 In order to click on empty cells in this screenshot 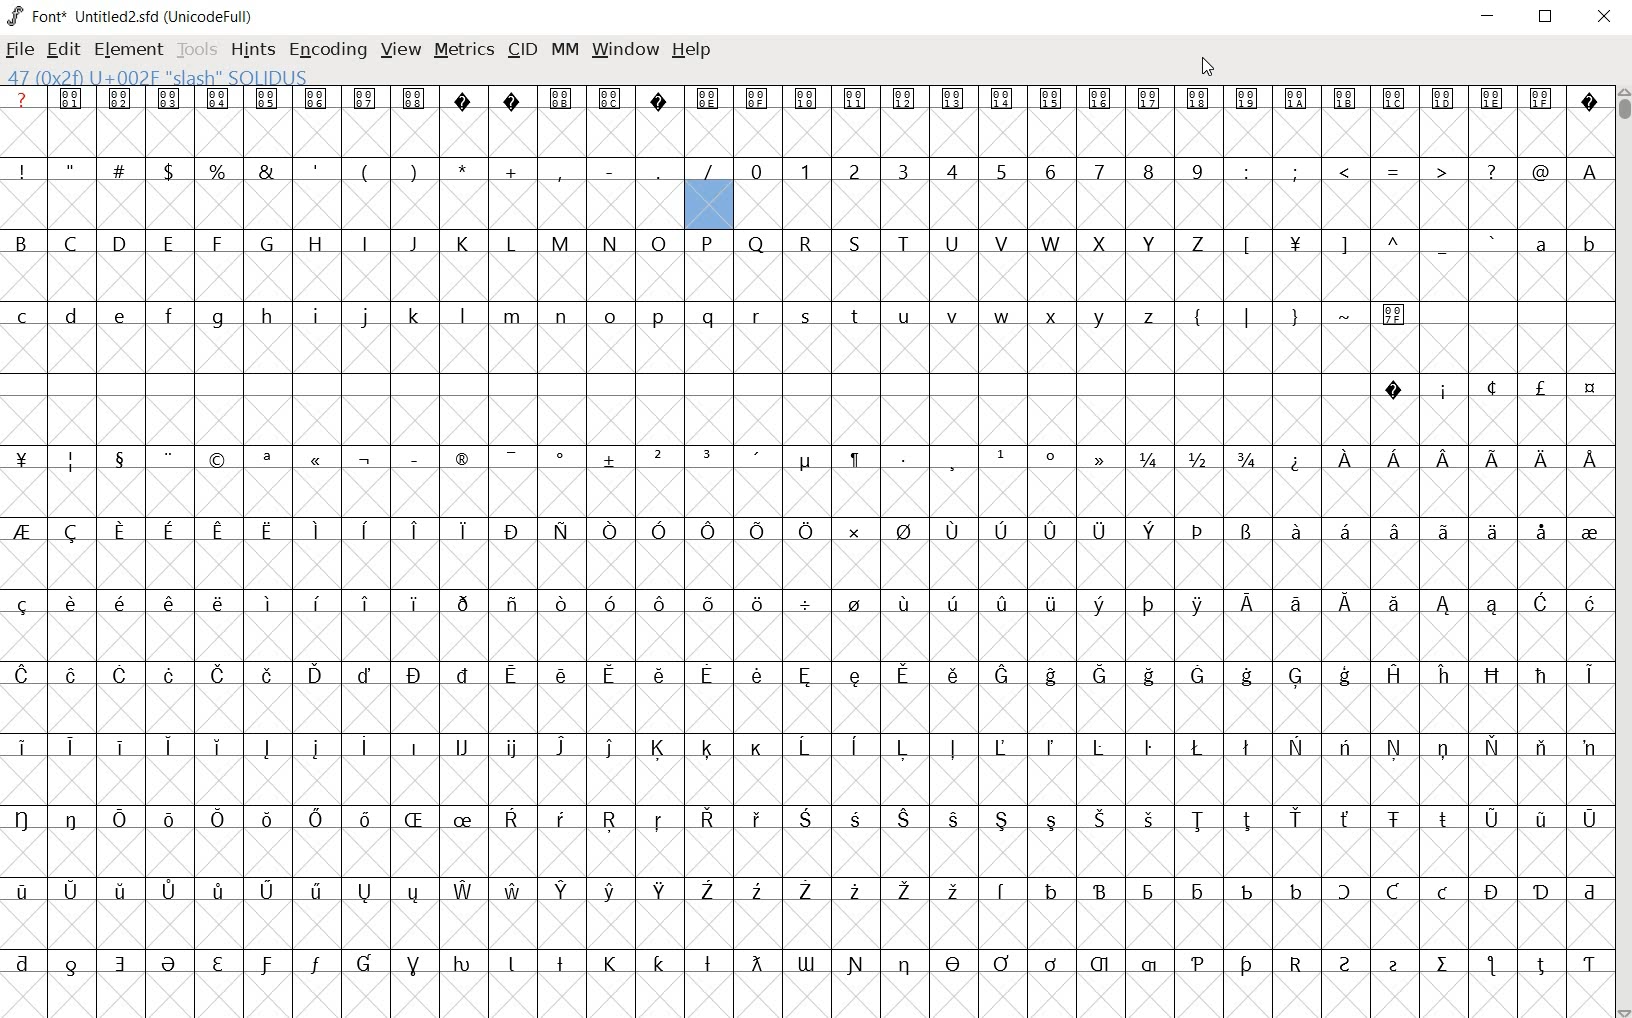, I will do `click(805, 925)`.